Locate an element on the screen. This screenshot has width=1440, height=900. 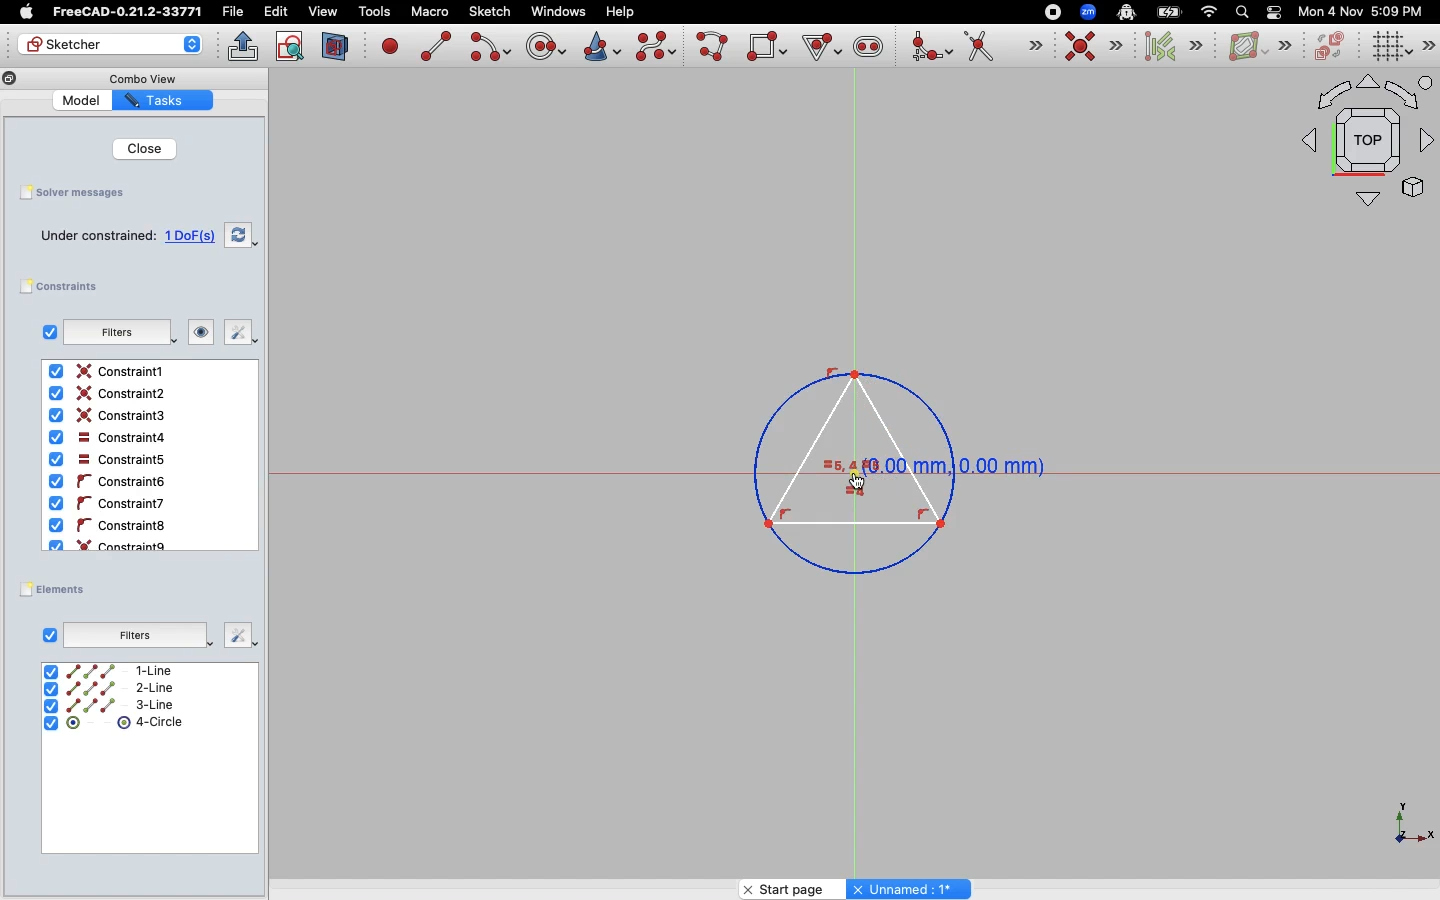
Macro is located at coordinates (428, 12).